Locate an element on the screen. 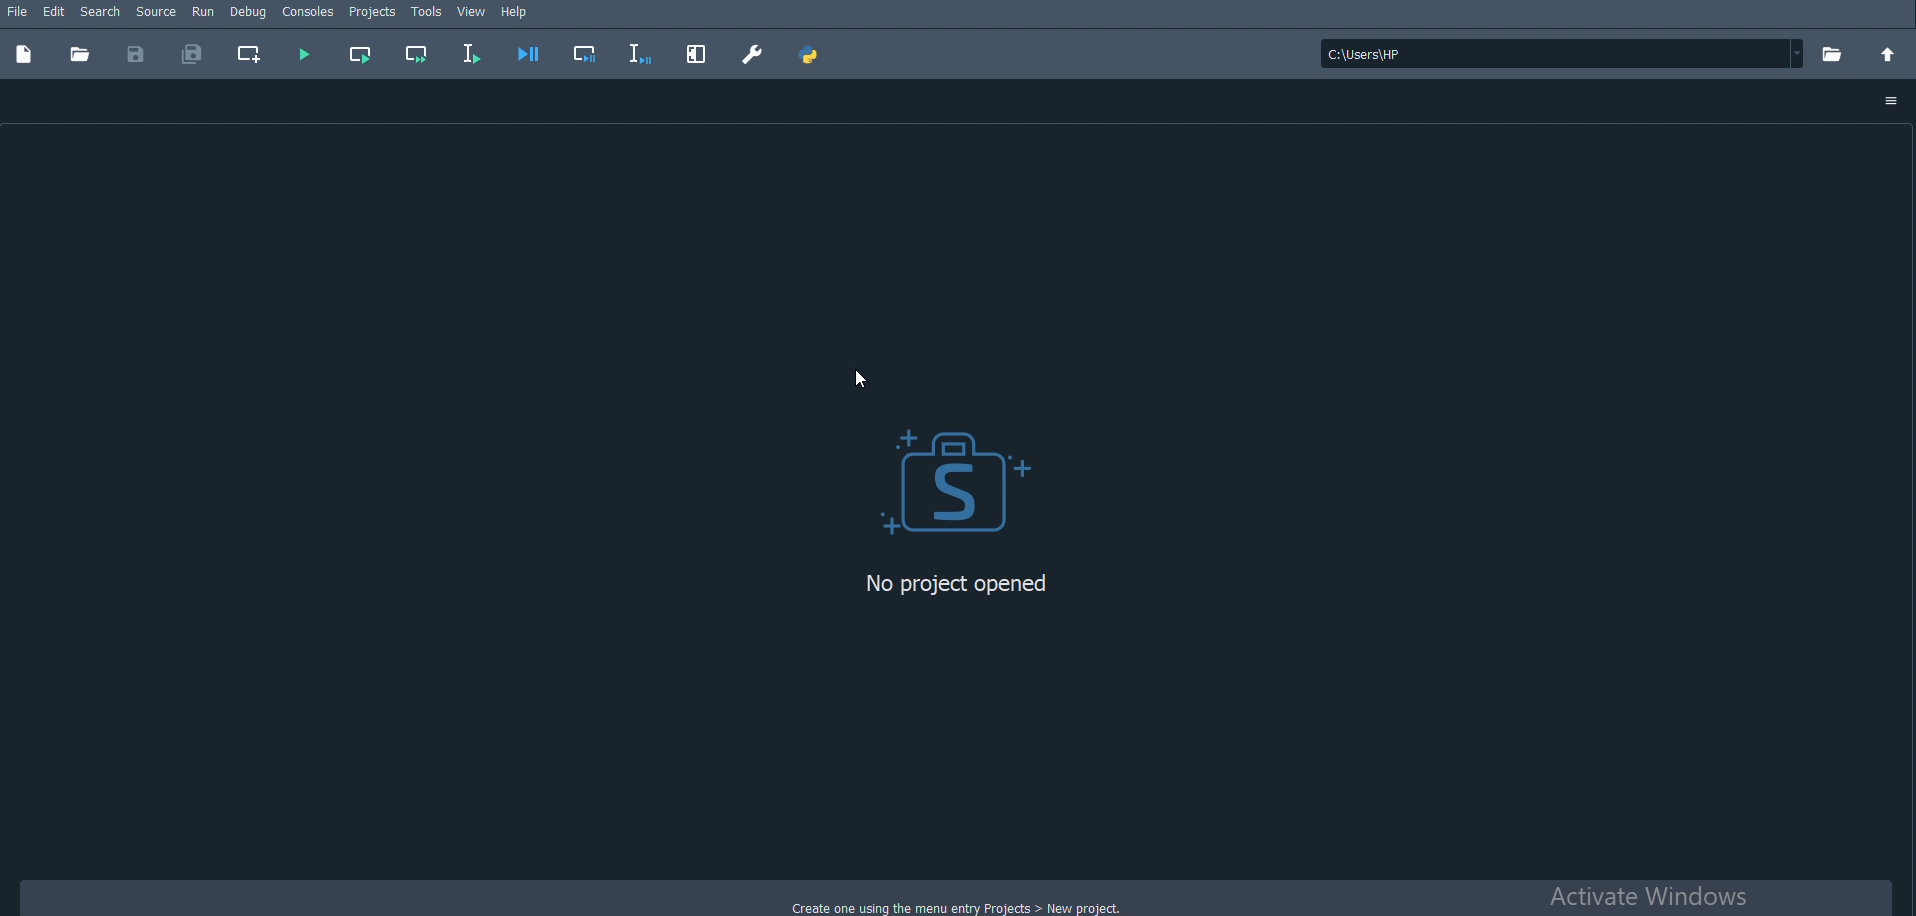 The height and width of the screenshot is (916, 1916). Cursor is located at coordinates (870, 377).